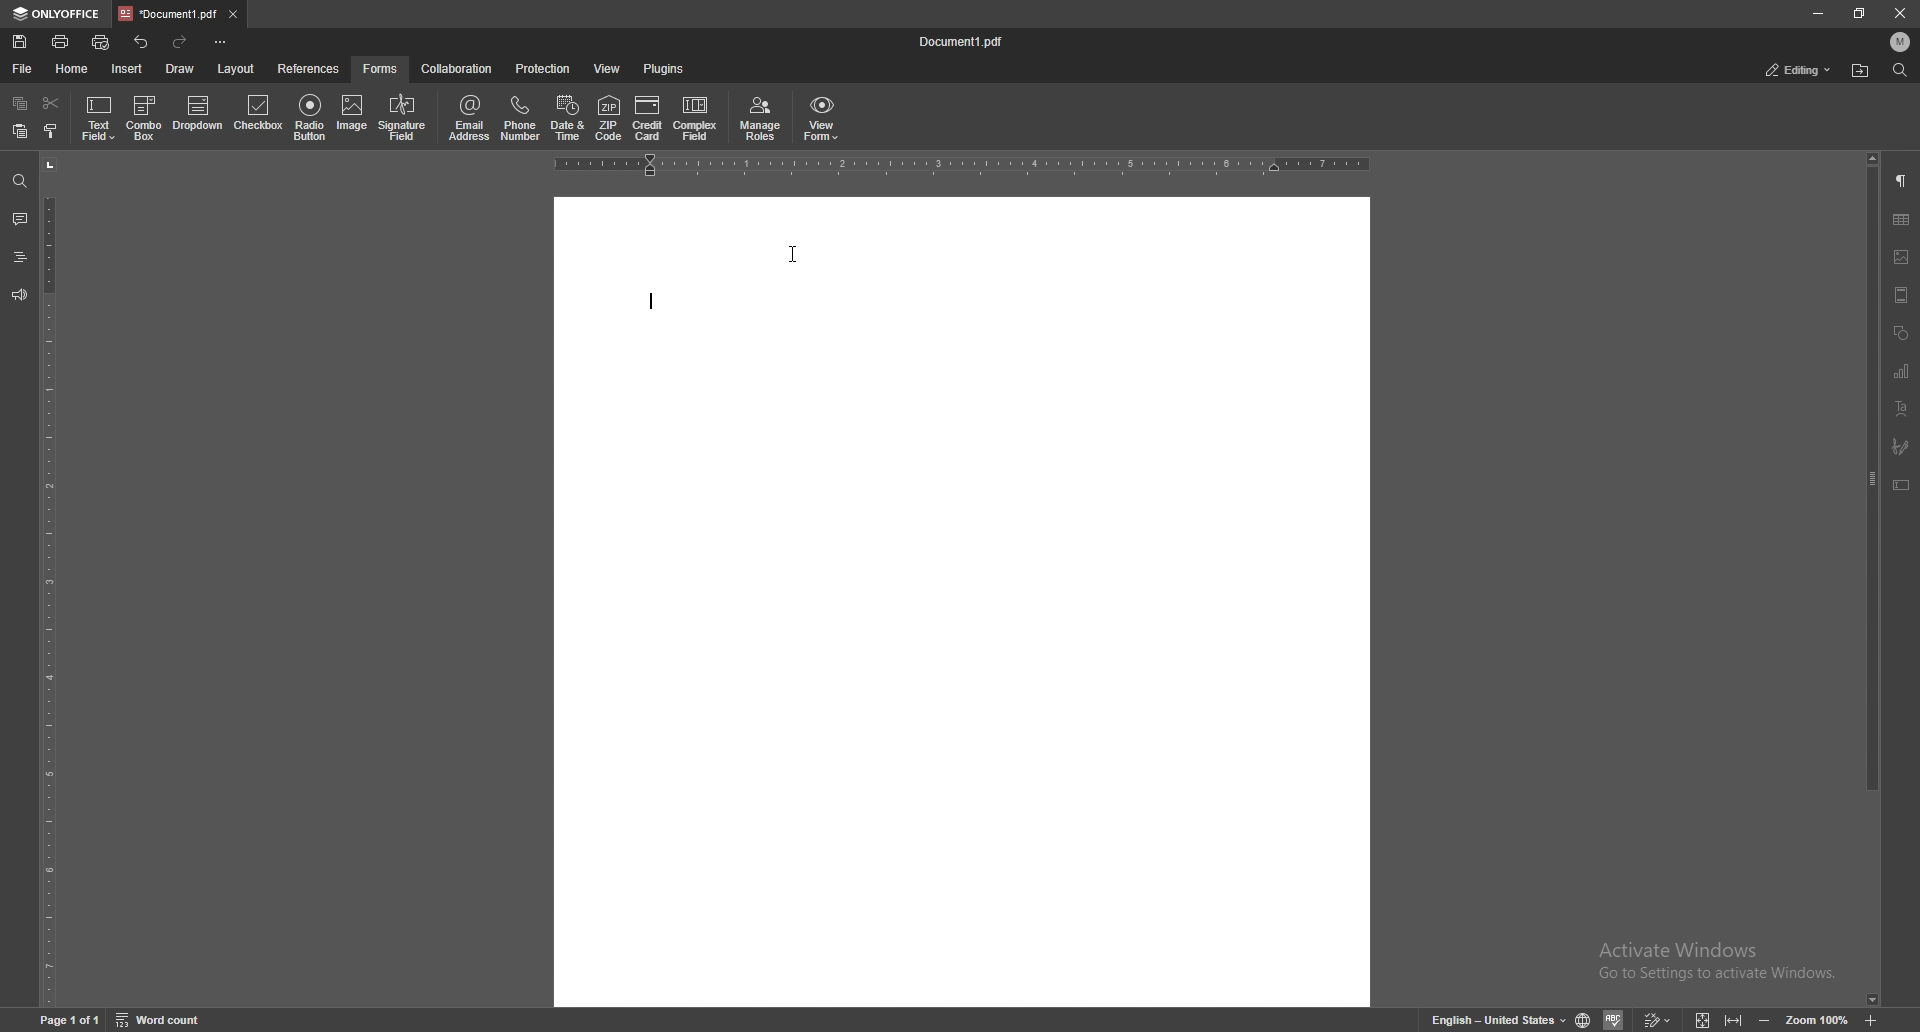  Describe the element at coordinates (966, 165) in the screenshot. I see `horiztontal scale` at that location.